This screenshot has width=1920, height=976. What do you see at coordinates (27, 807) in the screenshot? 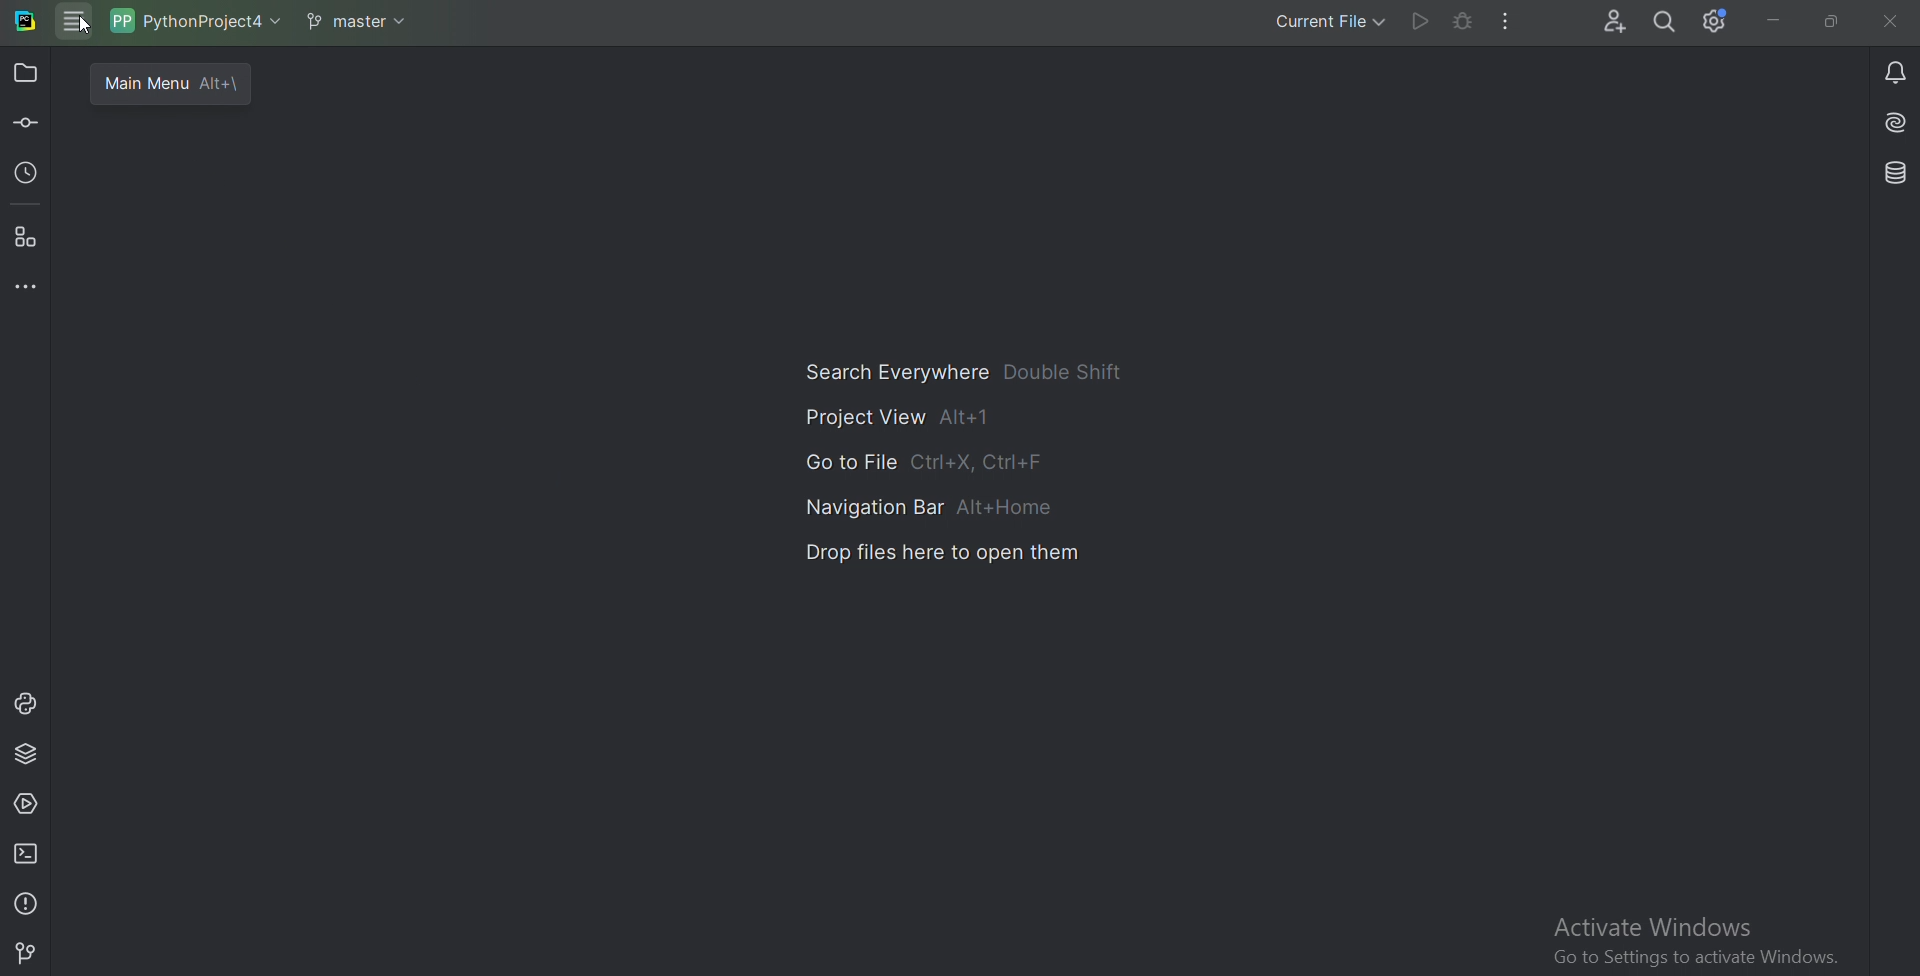
I see `Services` at bounding box center [27, 807].